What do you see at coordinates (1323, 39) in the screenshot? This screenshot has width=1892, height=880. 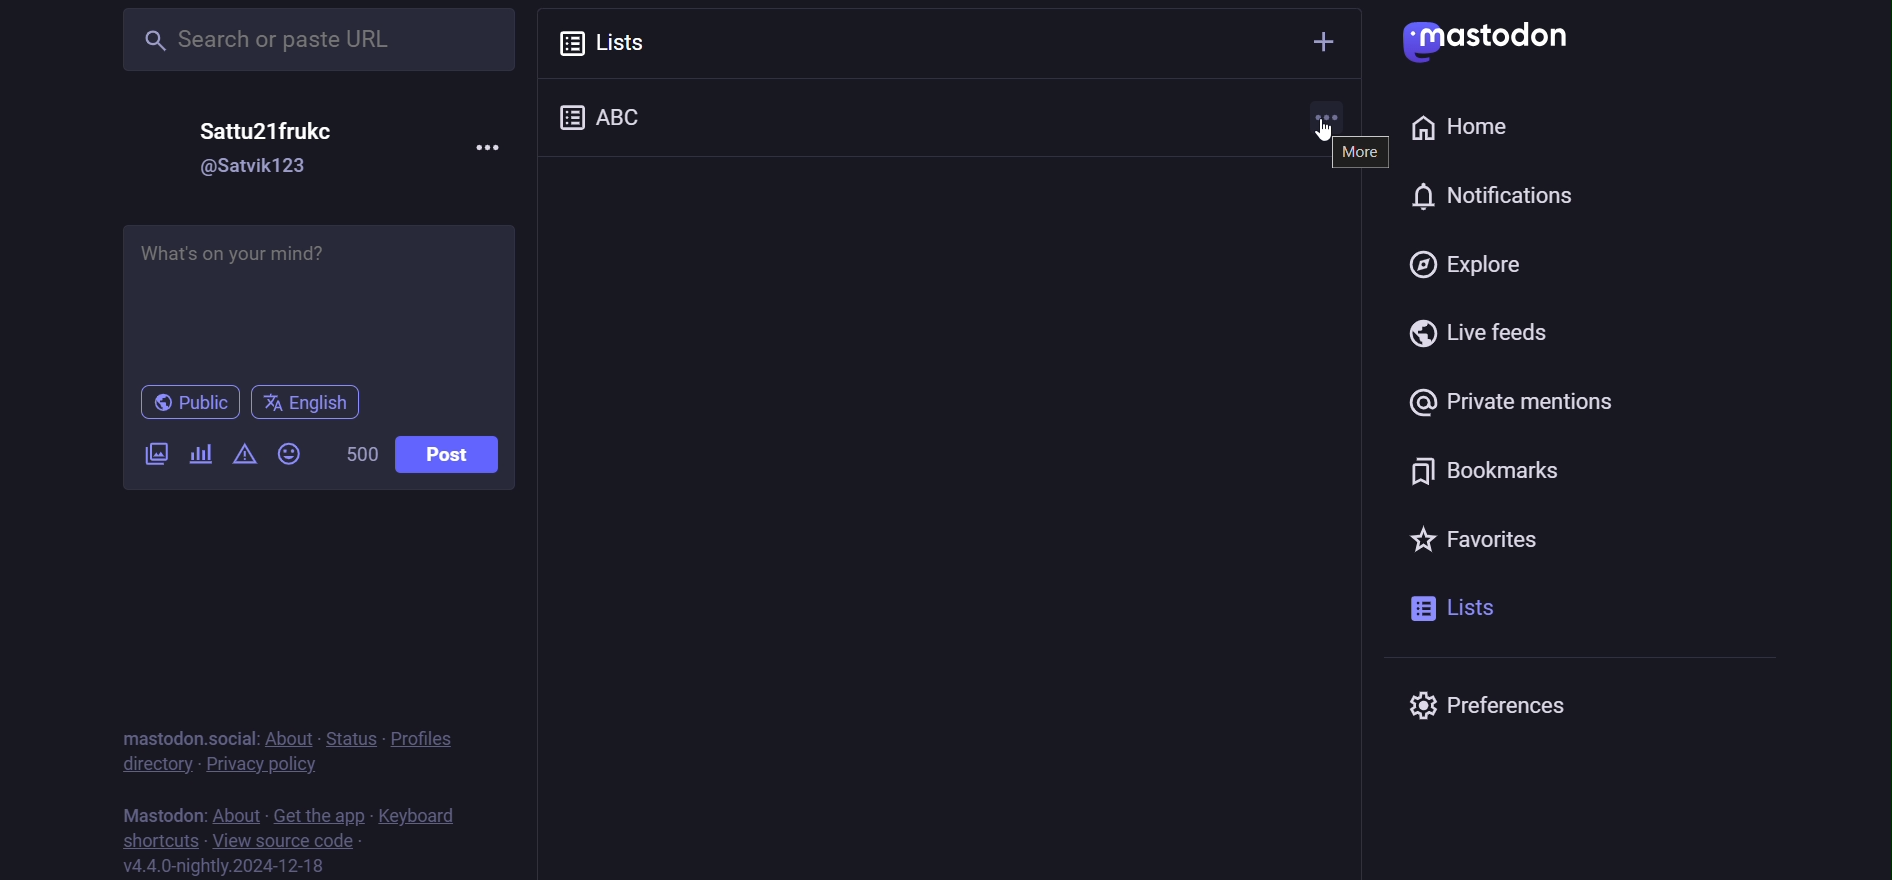 I see `add` at bounding box center [1323, 39].